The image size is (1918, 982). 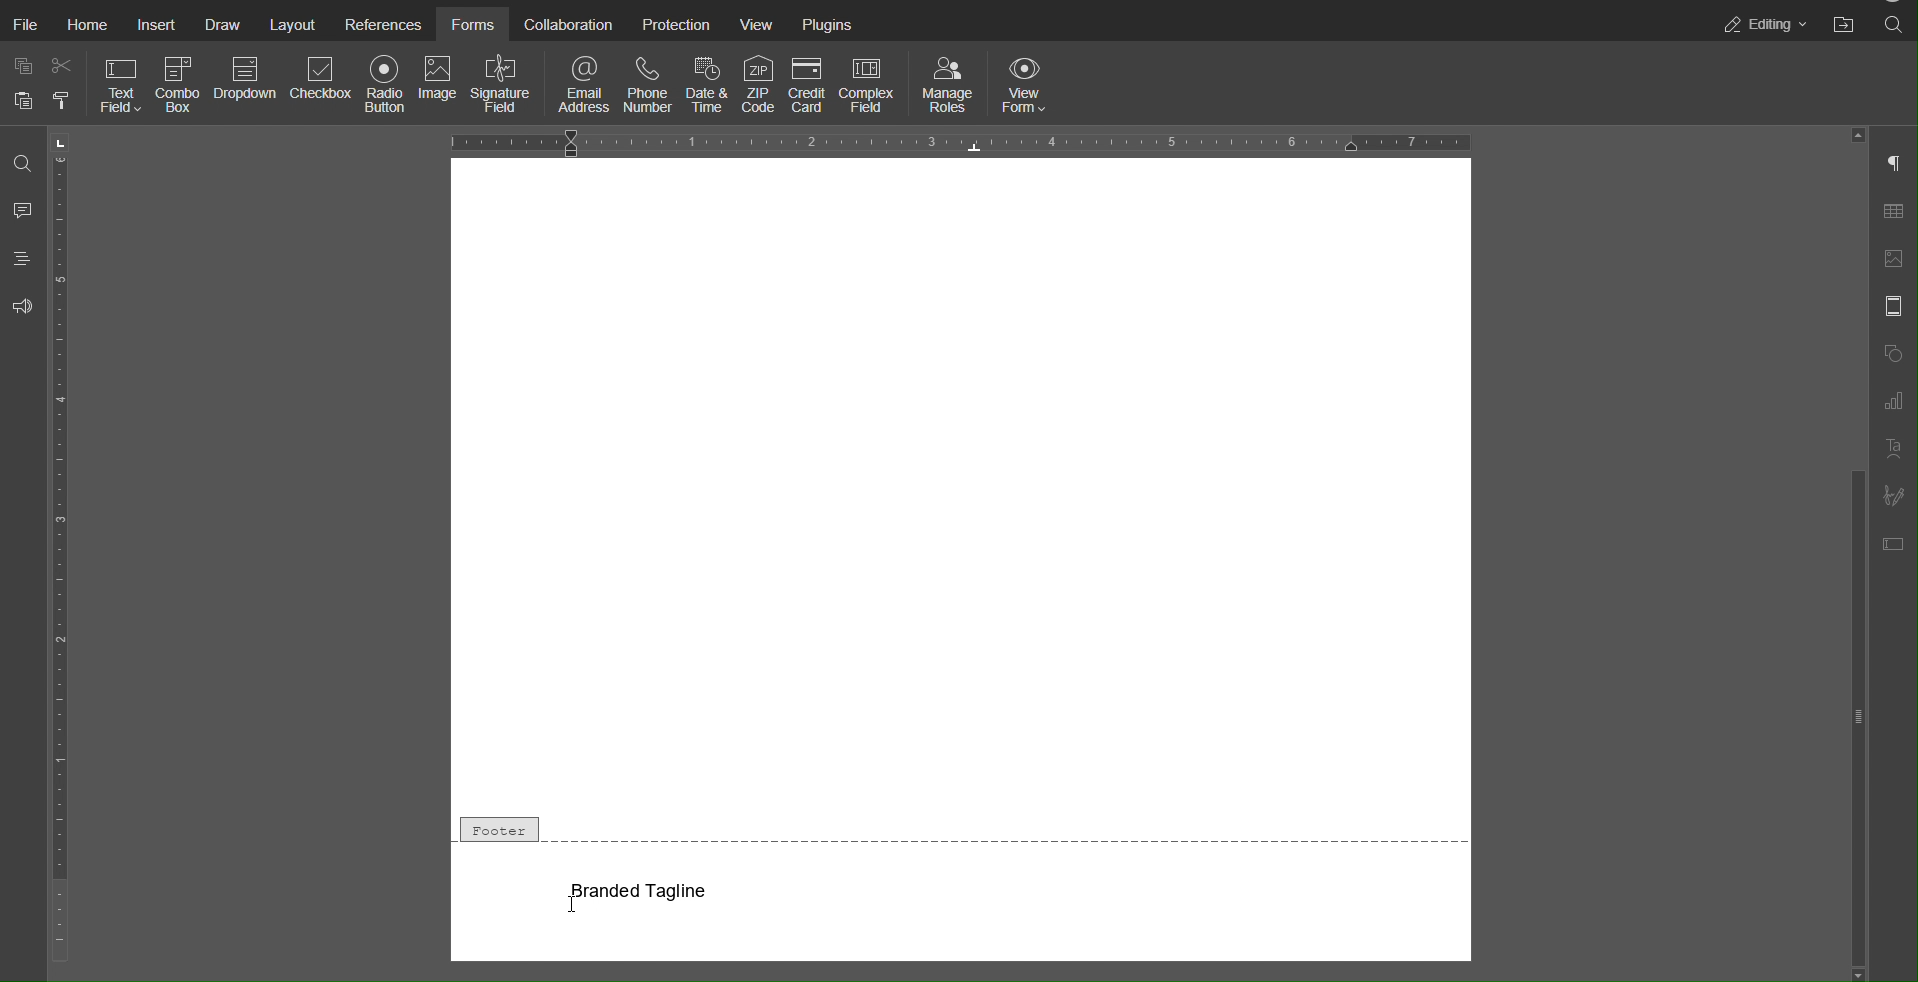 I want to click on Layout, so click(x=293, y=23).